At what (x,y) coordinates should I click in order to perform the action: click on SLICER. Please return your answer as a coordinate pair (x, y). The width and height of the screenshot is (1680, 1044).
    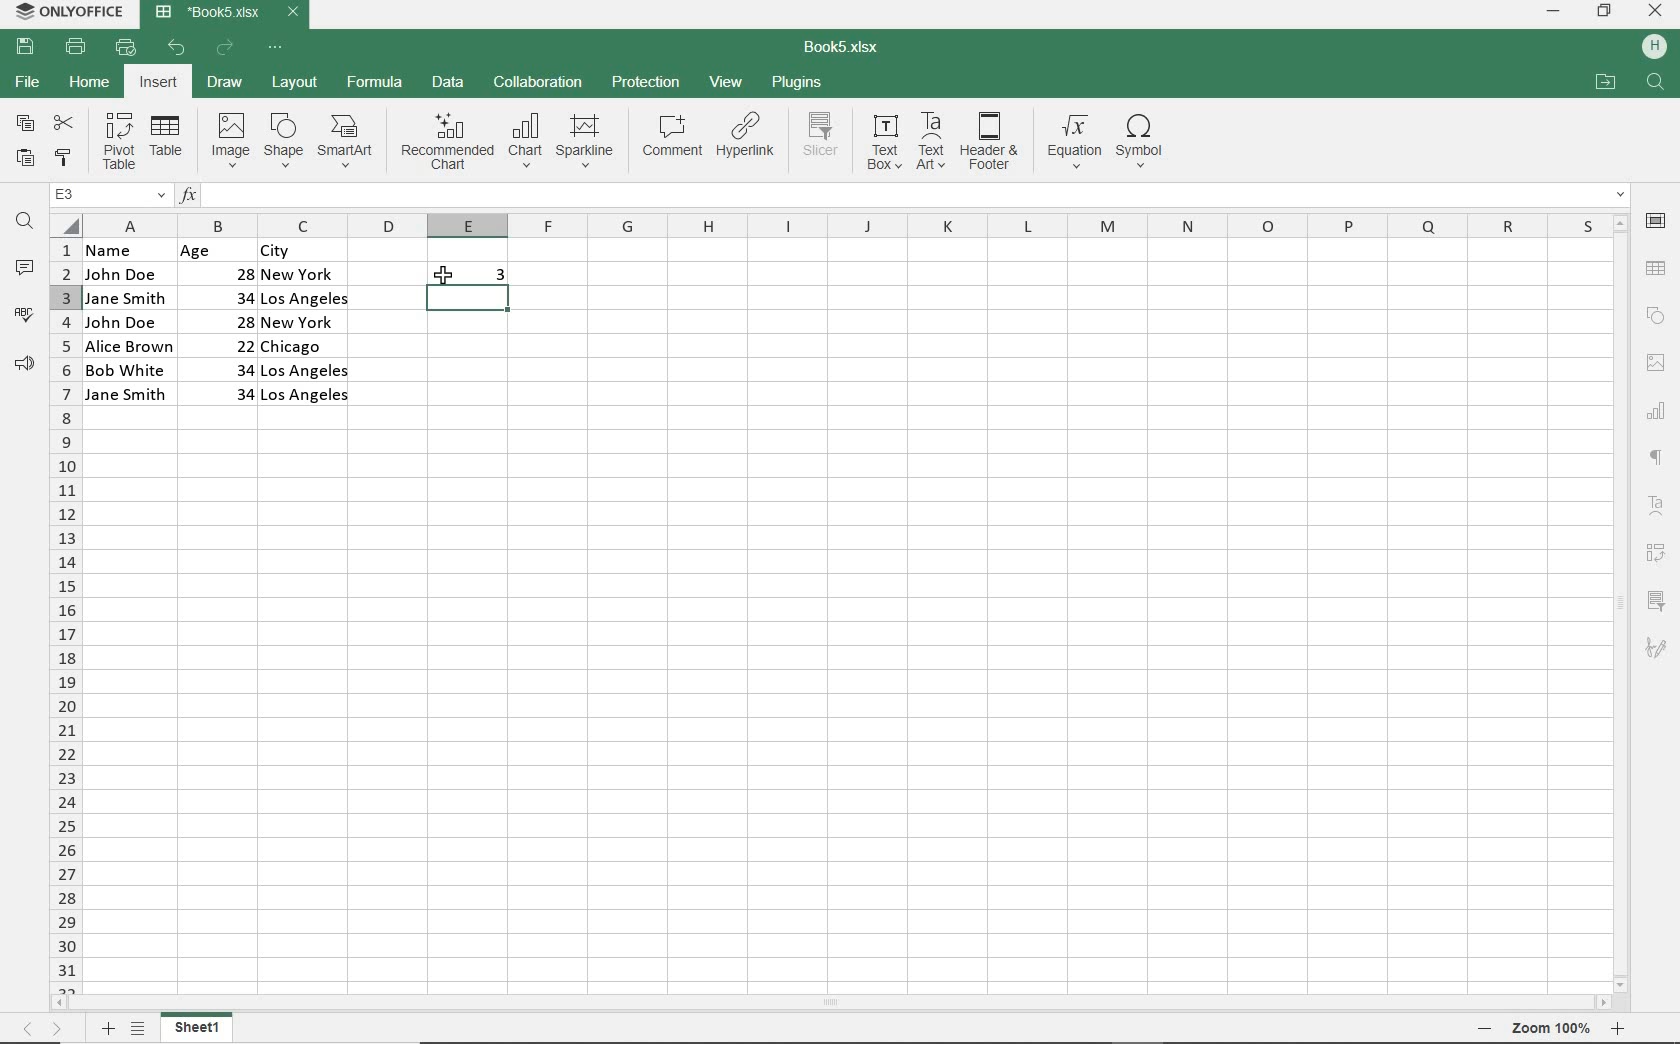
    Looking at the image, I should click on (822, 143).